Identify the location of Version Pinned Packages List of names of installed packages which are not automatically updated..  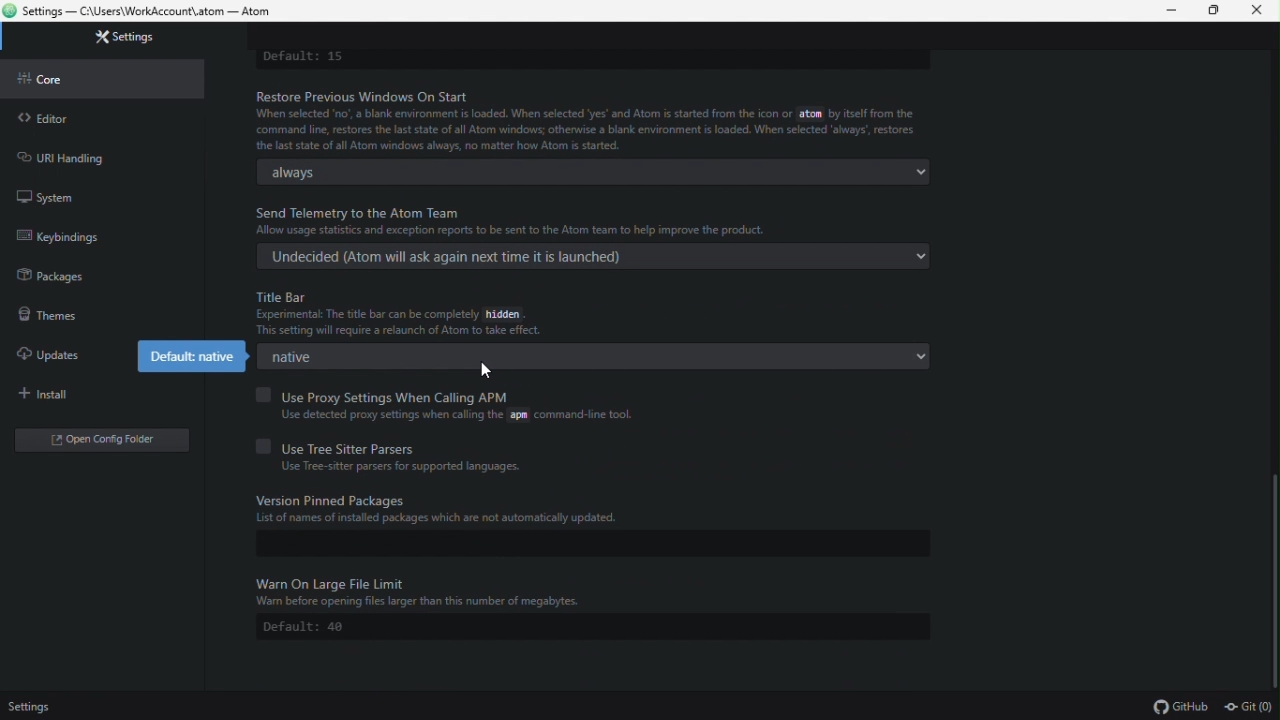
(467, 510).